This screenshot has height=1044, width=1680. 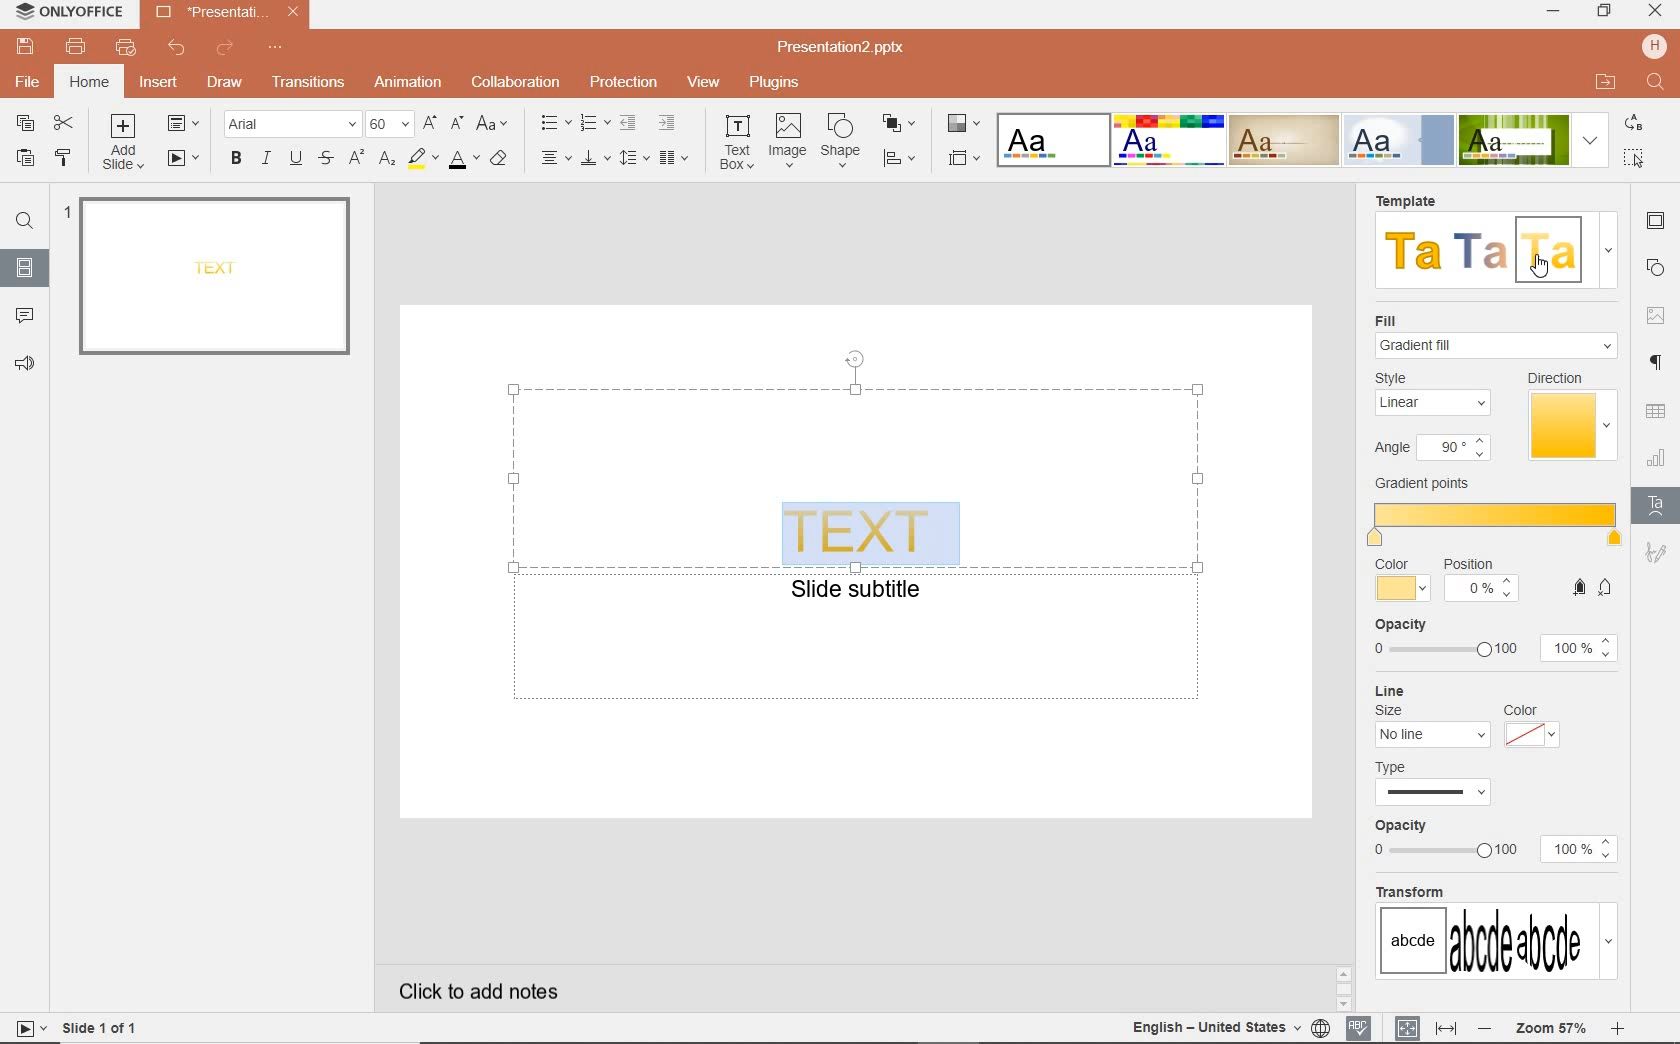 What do you see at coordinates (408, 84) in the screenshot?
I see `ANIMATION` at bounding box center [408, 84].